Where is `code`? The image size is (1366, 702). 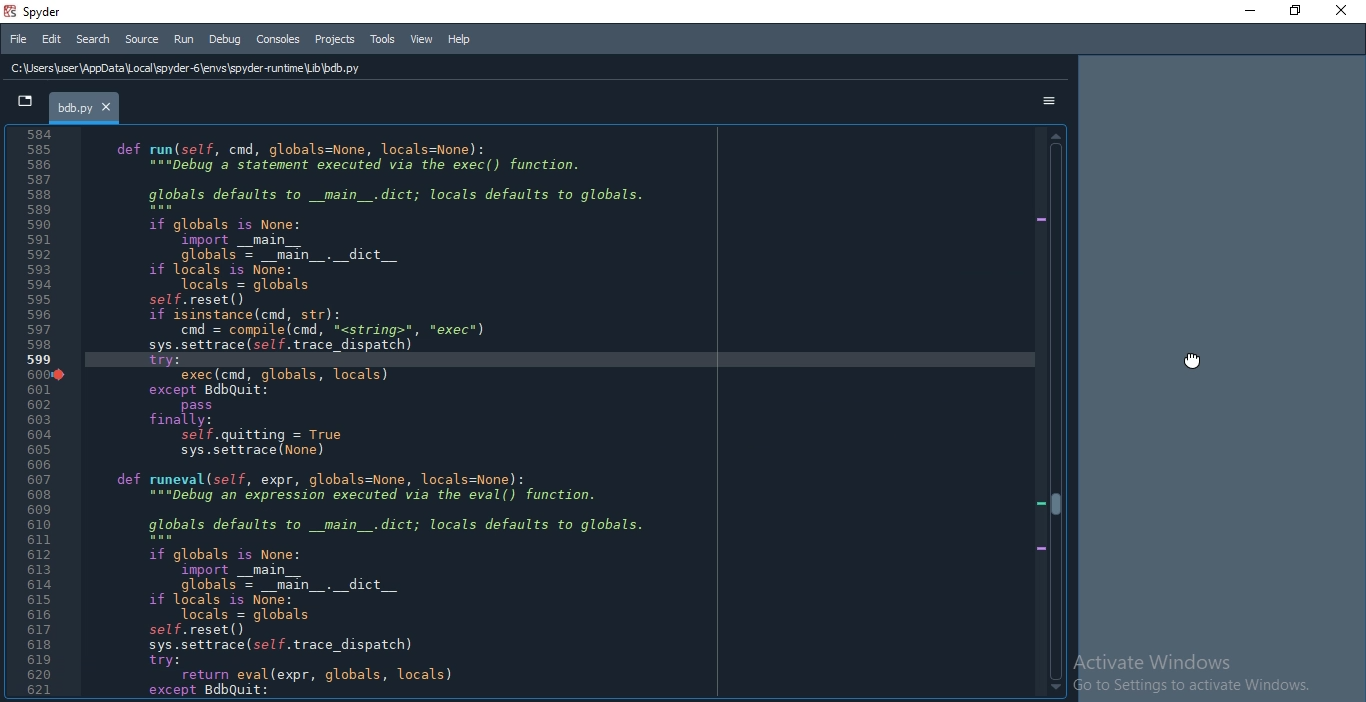
code is located at coordinates (537, 415).